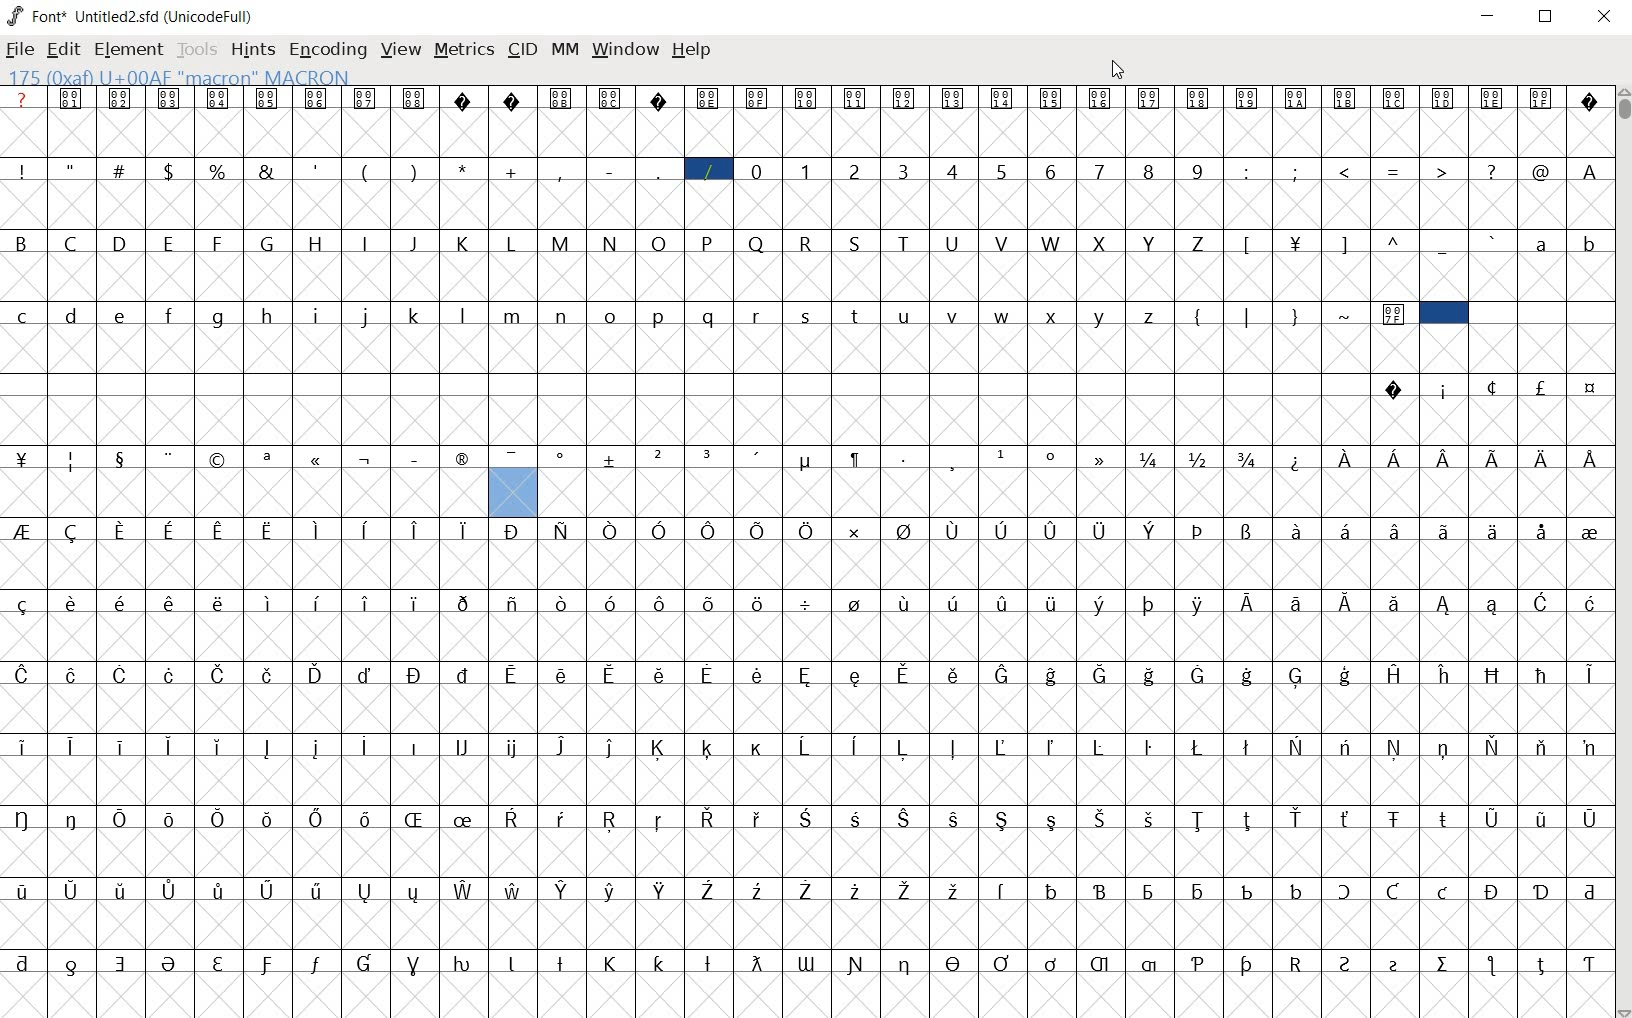 The image size is (1632, 1018). What do you see at coordinates (1540, 889) in the screenshot?
I see `Symbol` at bounding box center [1540, 889].